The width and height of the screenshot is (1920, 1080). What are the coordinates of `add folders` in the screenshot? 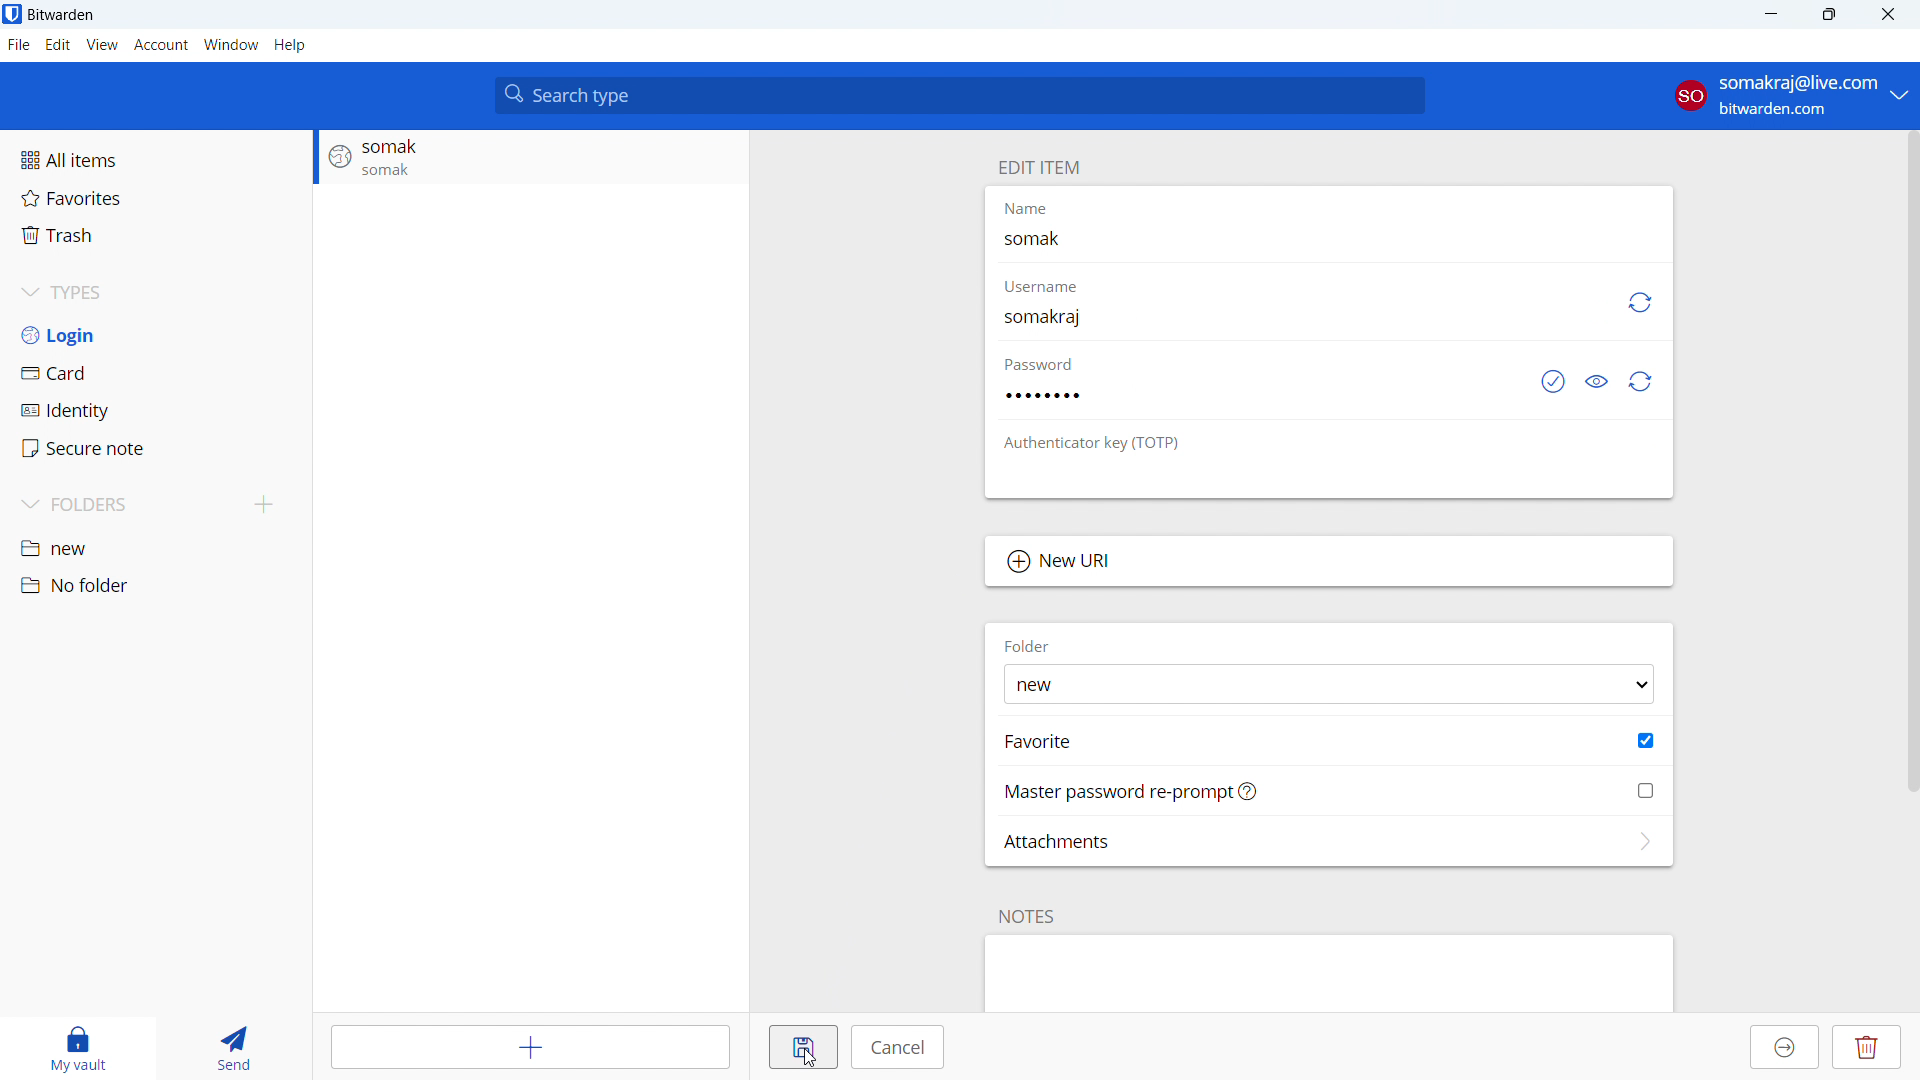 It's located at (265, 505).